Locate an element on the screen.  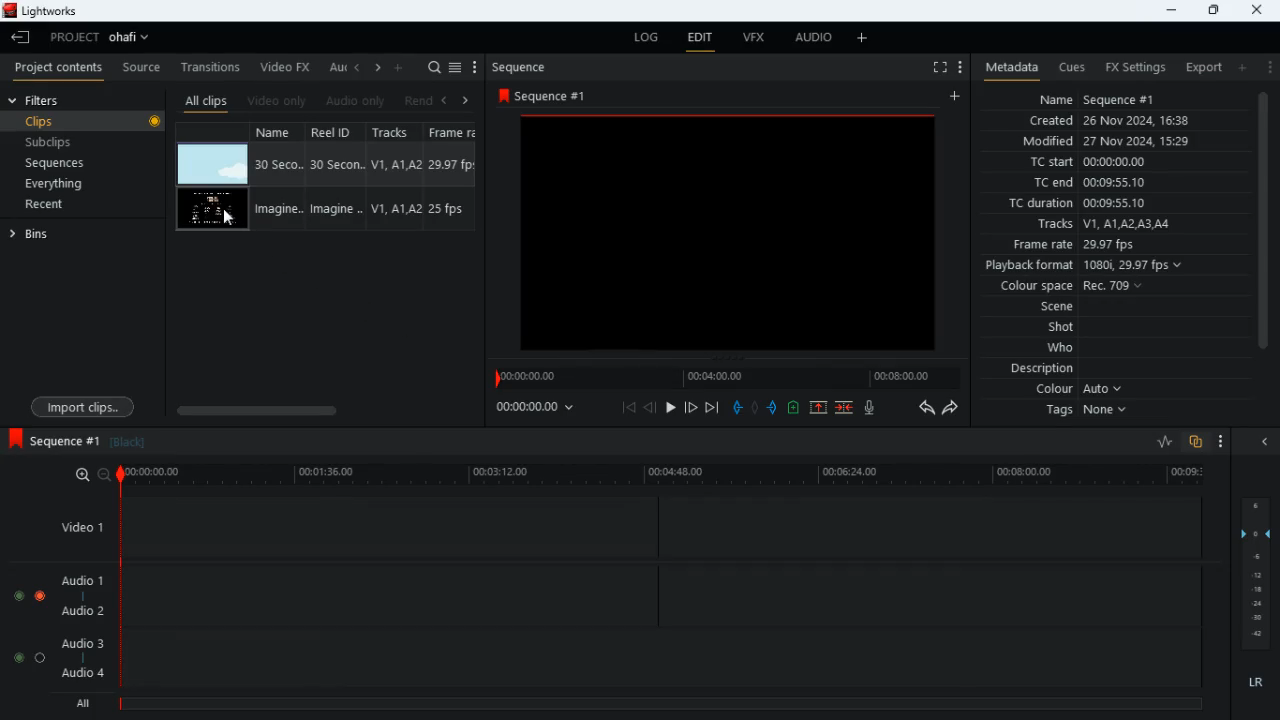
colour is located at coordinates (1080, 390).